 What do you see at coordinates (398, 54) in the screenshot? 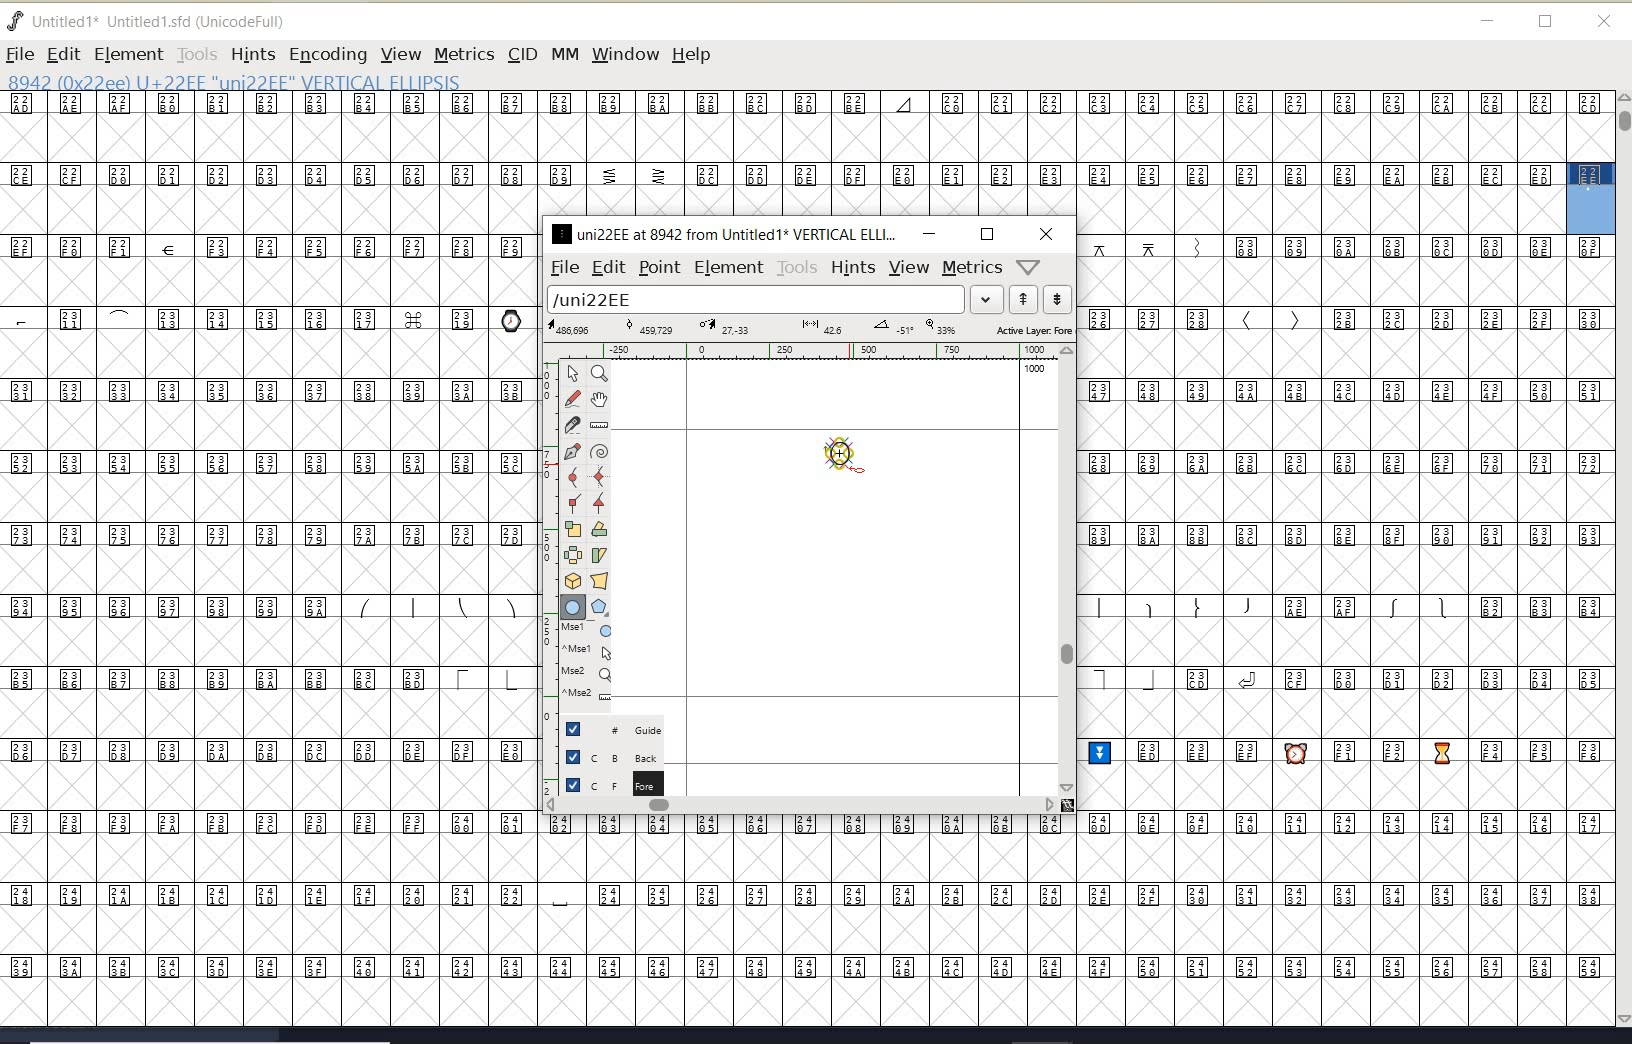
I see `VIEW` at bounding box center [398, 54].